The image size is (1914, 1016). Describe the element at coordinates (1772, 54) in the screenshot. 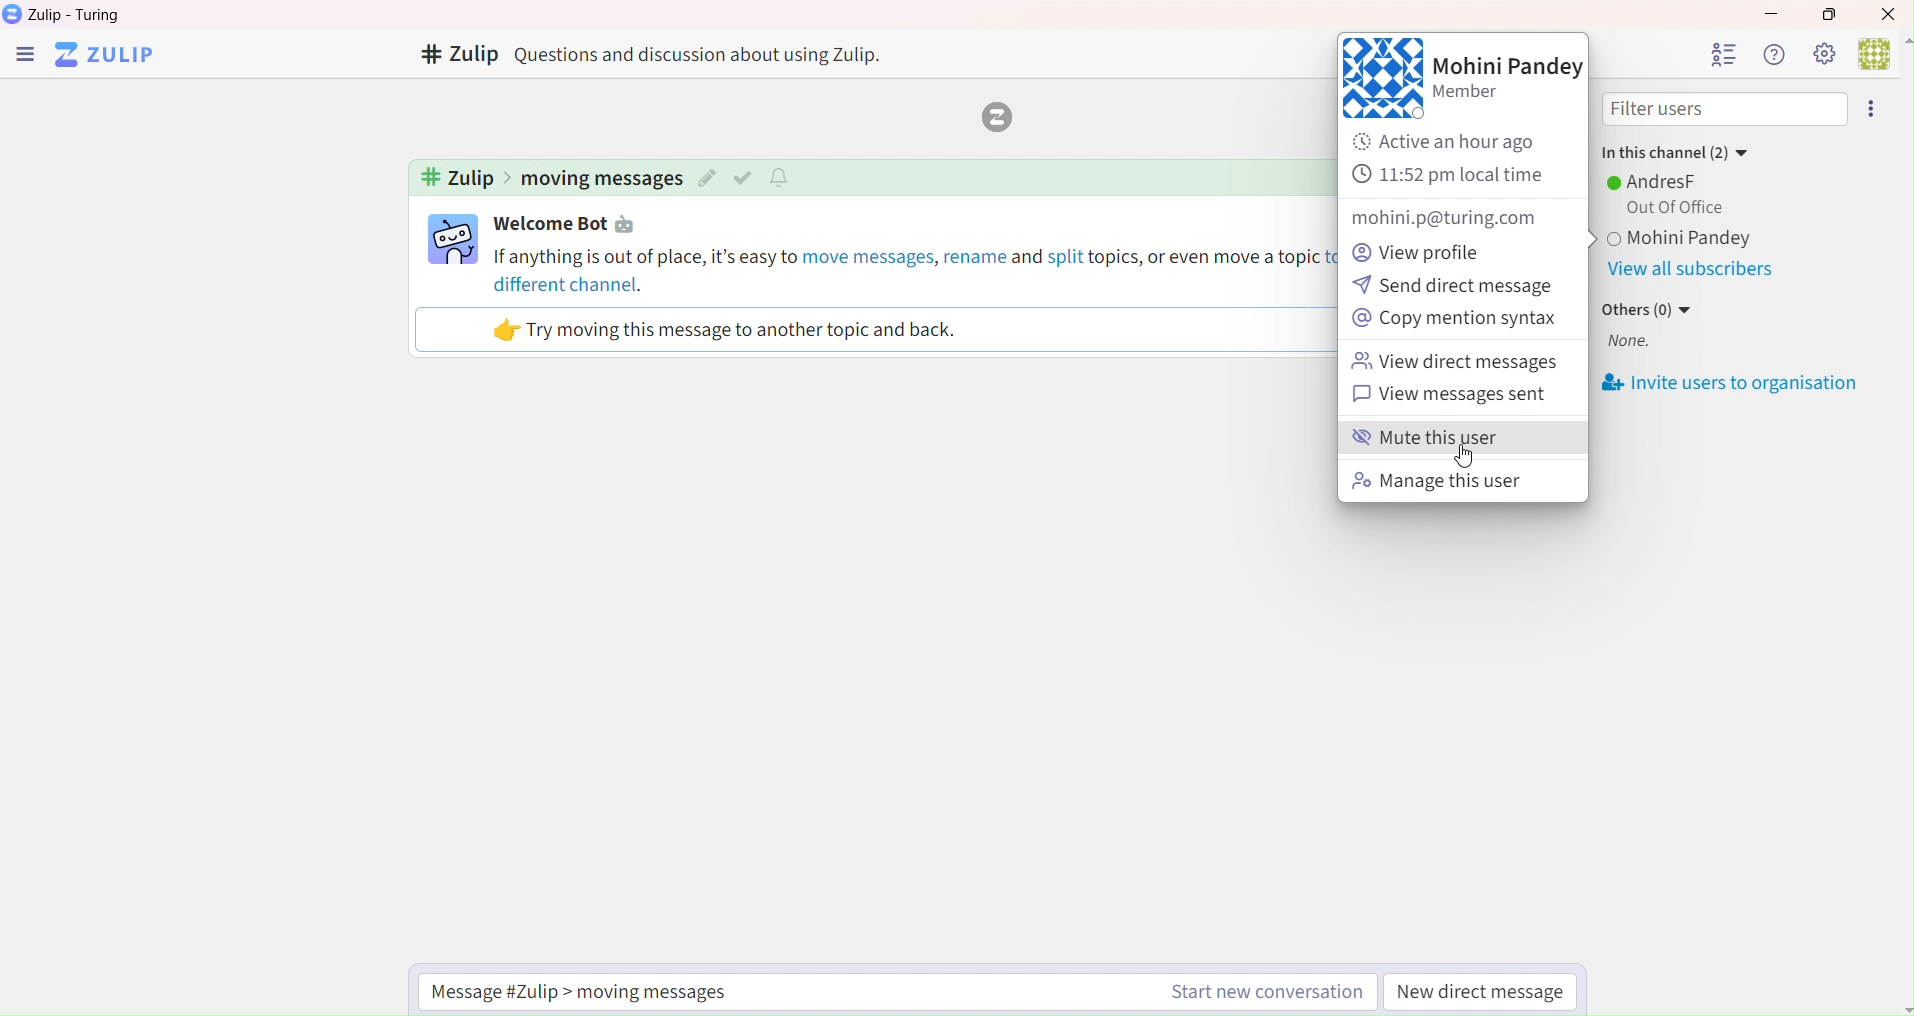

I see `Info` at that location.